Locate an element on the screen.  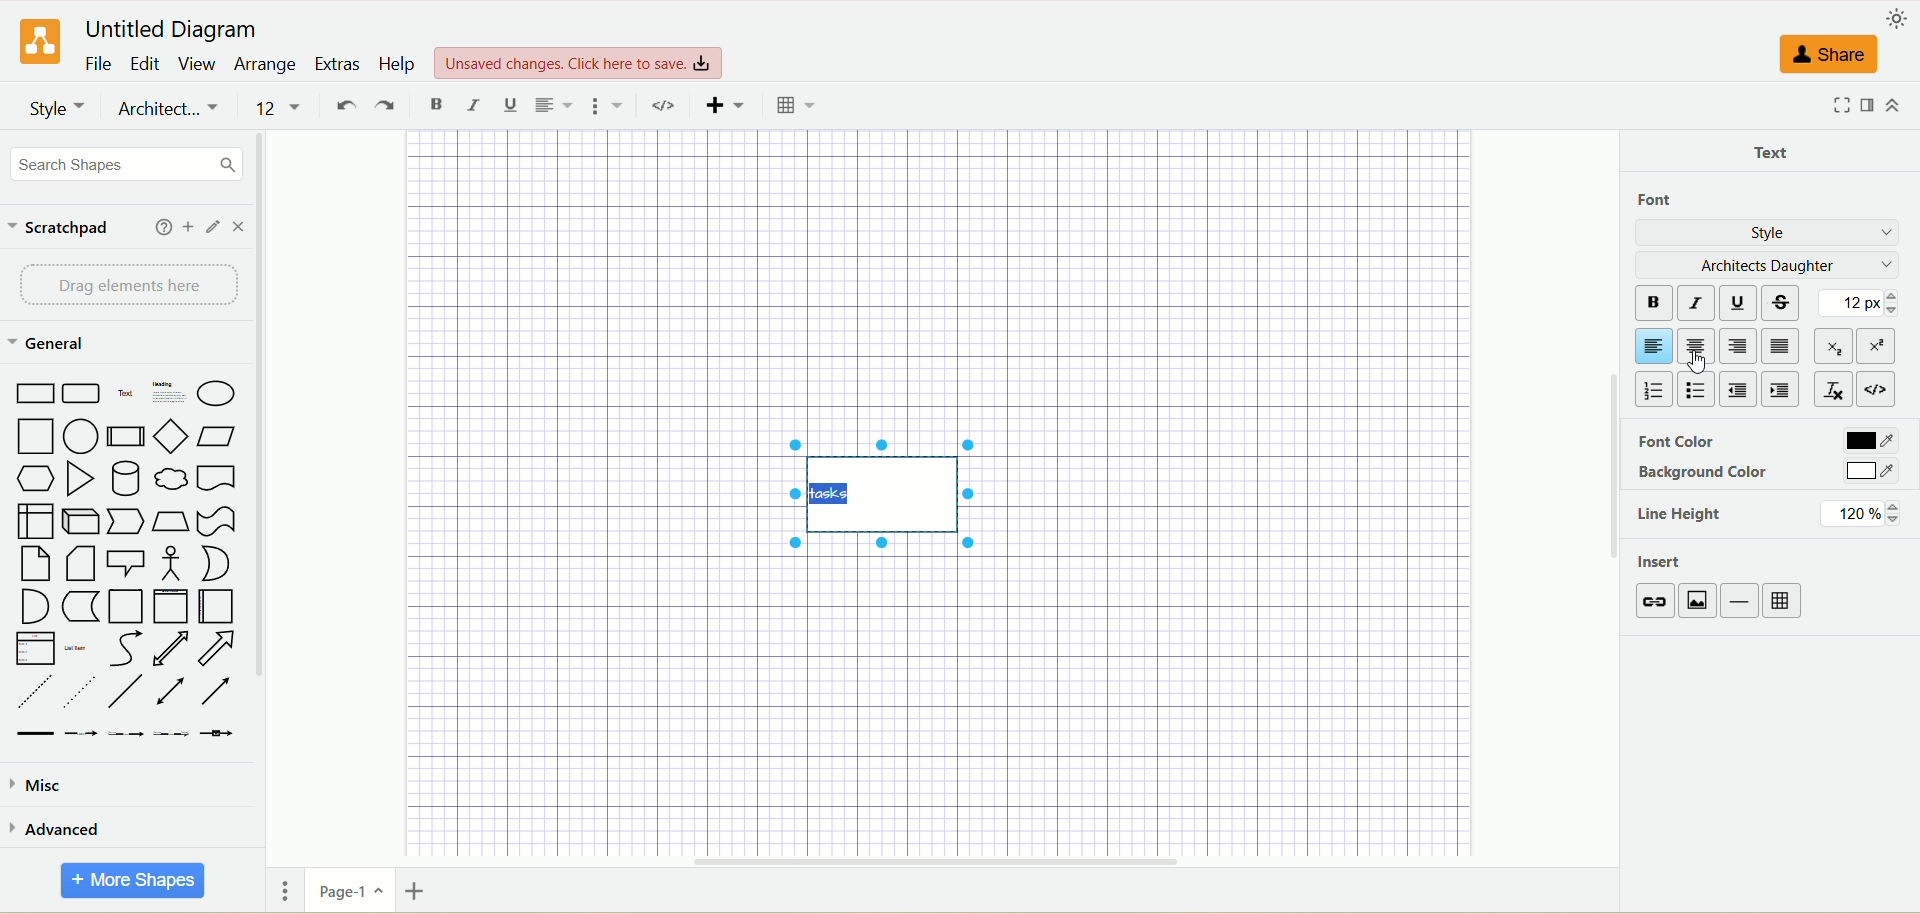
arrange is located at coordinates (264, 64).